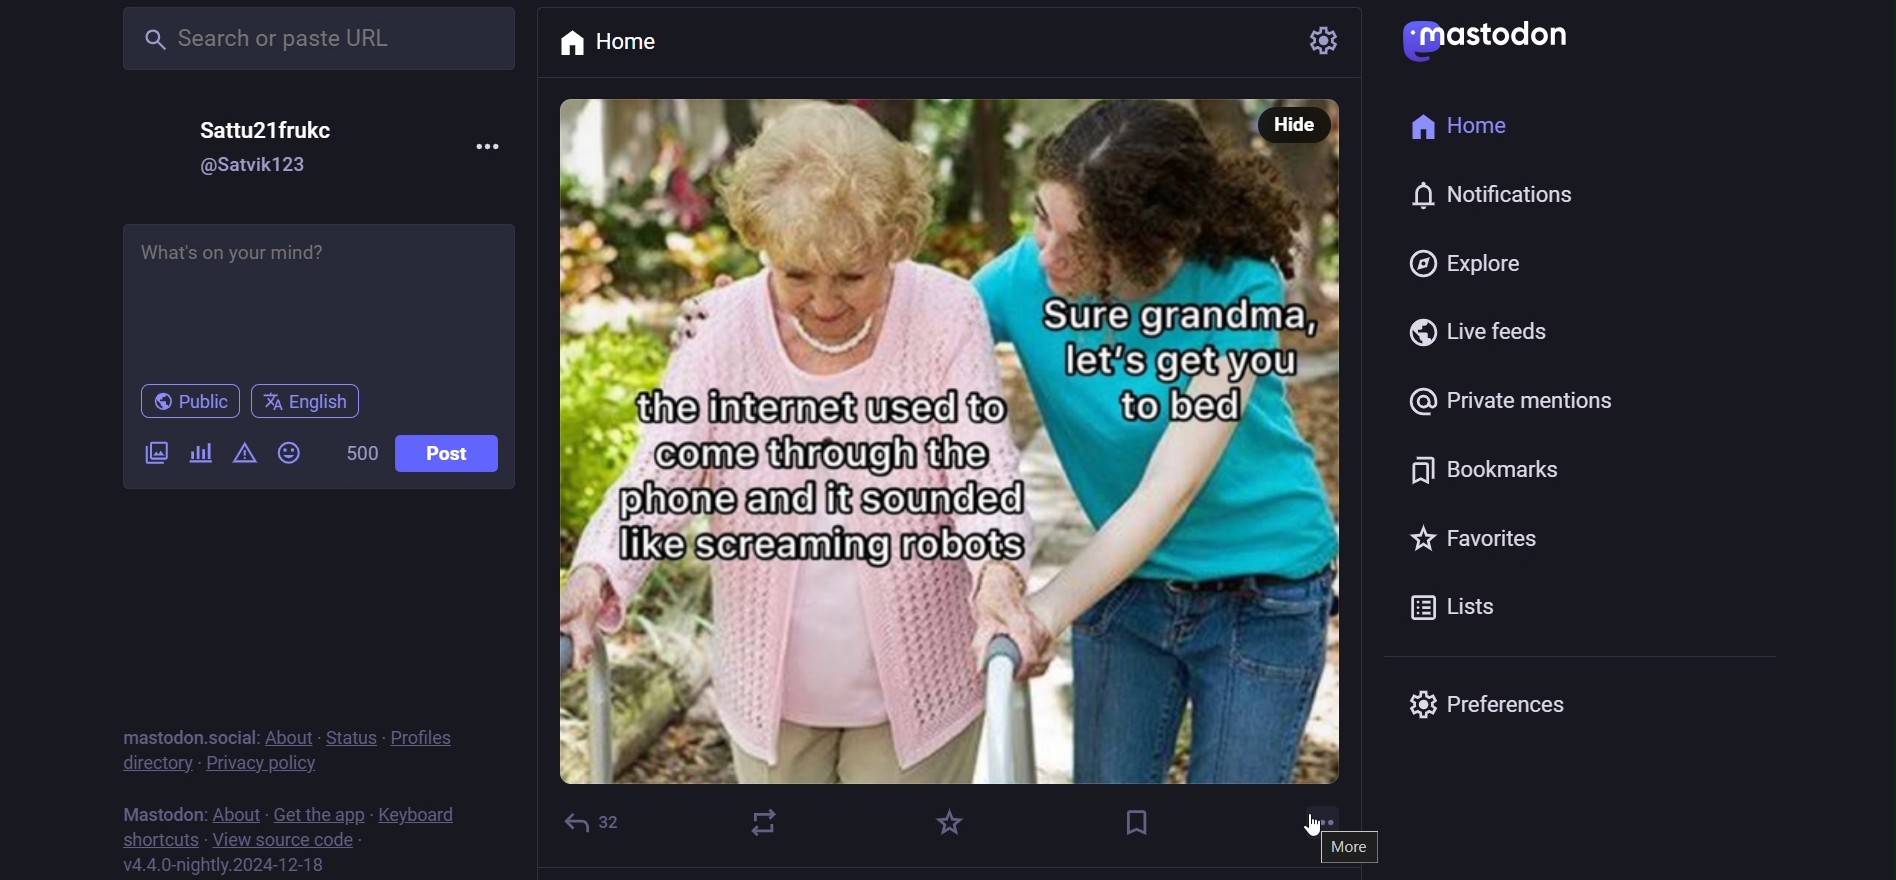 The image size is (1896, 880). Describe the element at coordinates (308, 404) in the screenshot. I see `english` at that location.